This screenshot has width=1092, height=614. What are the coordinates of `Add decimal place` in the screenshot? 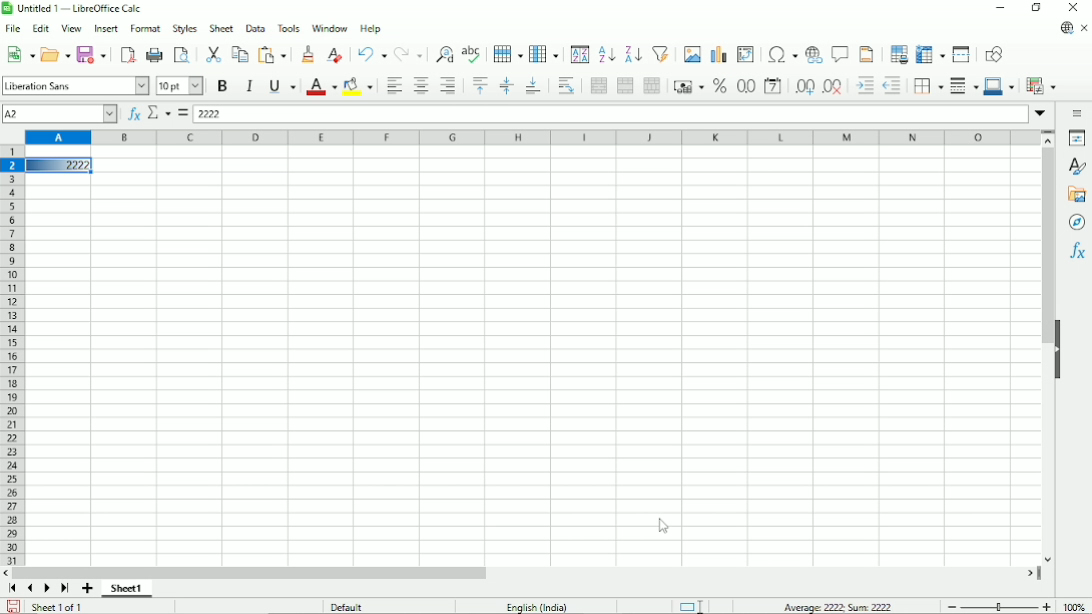 It's located at (804, 86).